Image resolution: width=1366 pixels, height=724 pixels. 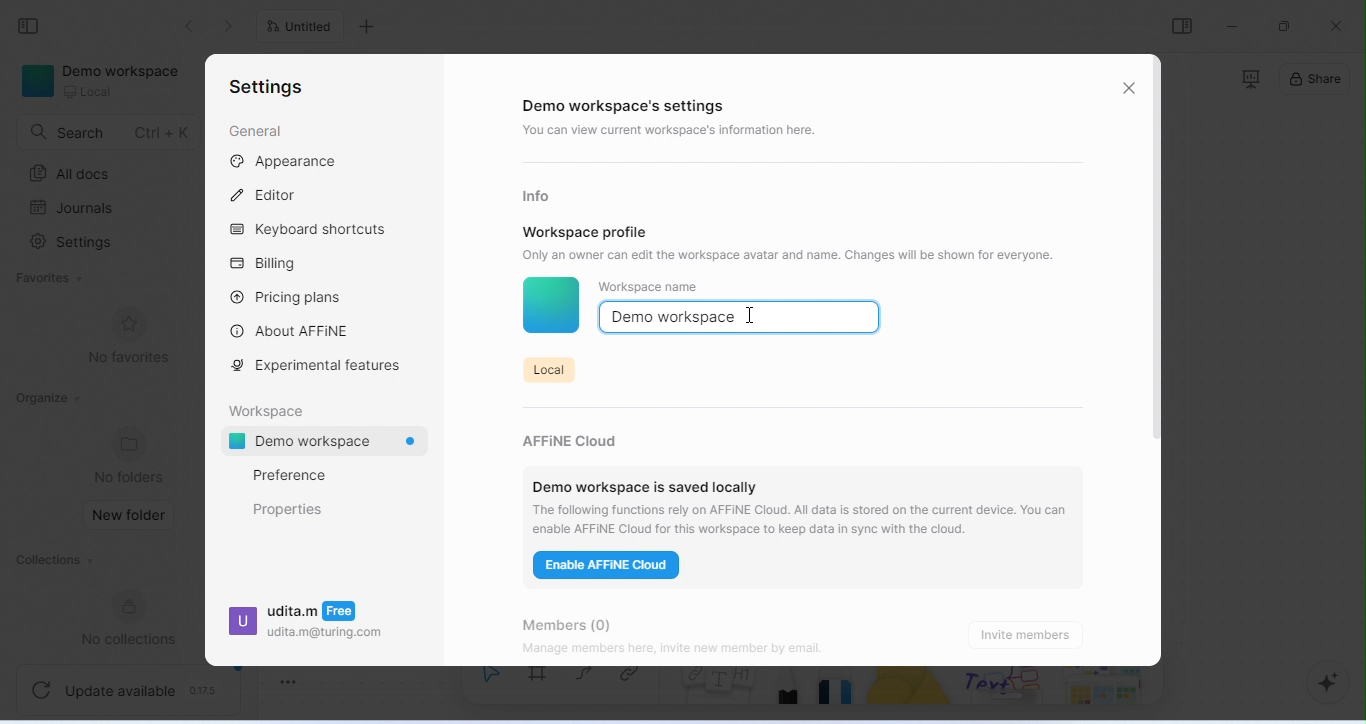 I want to click on organize, so click(x=47, y=398).